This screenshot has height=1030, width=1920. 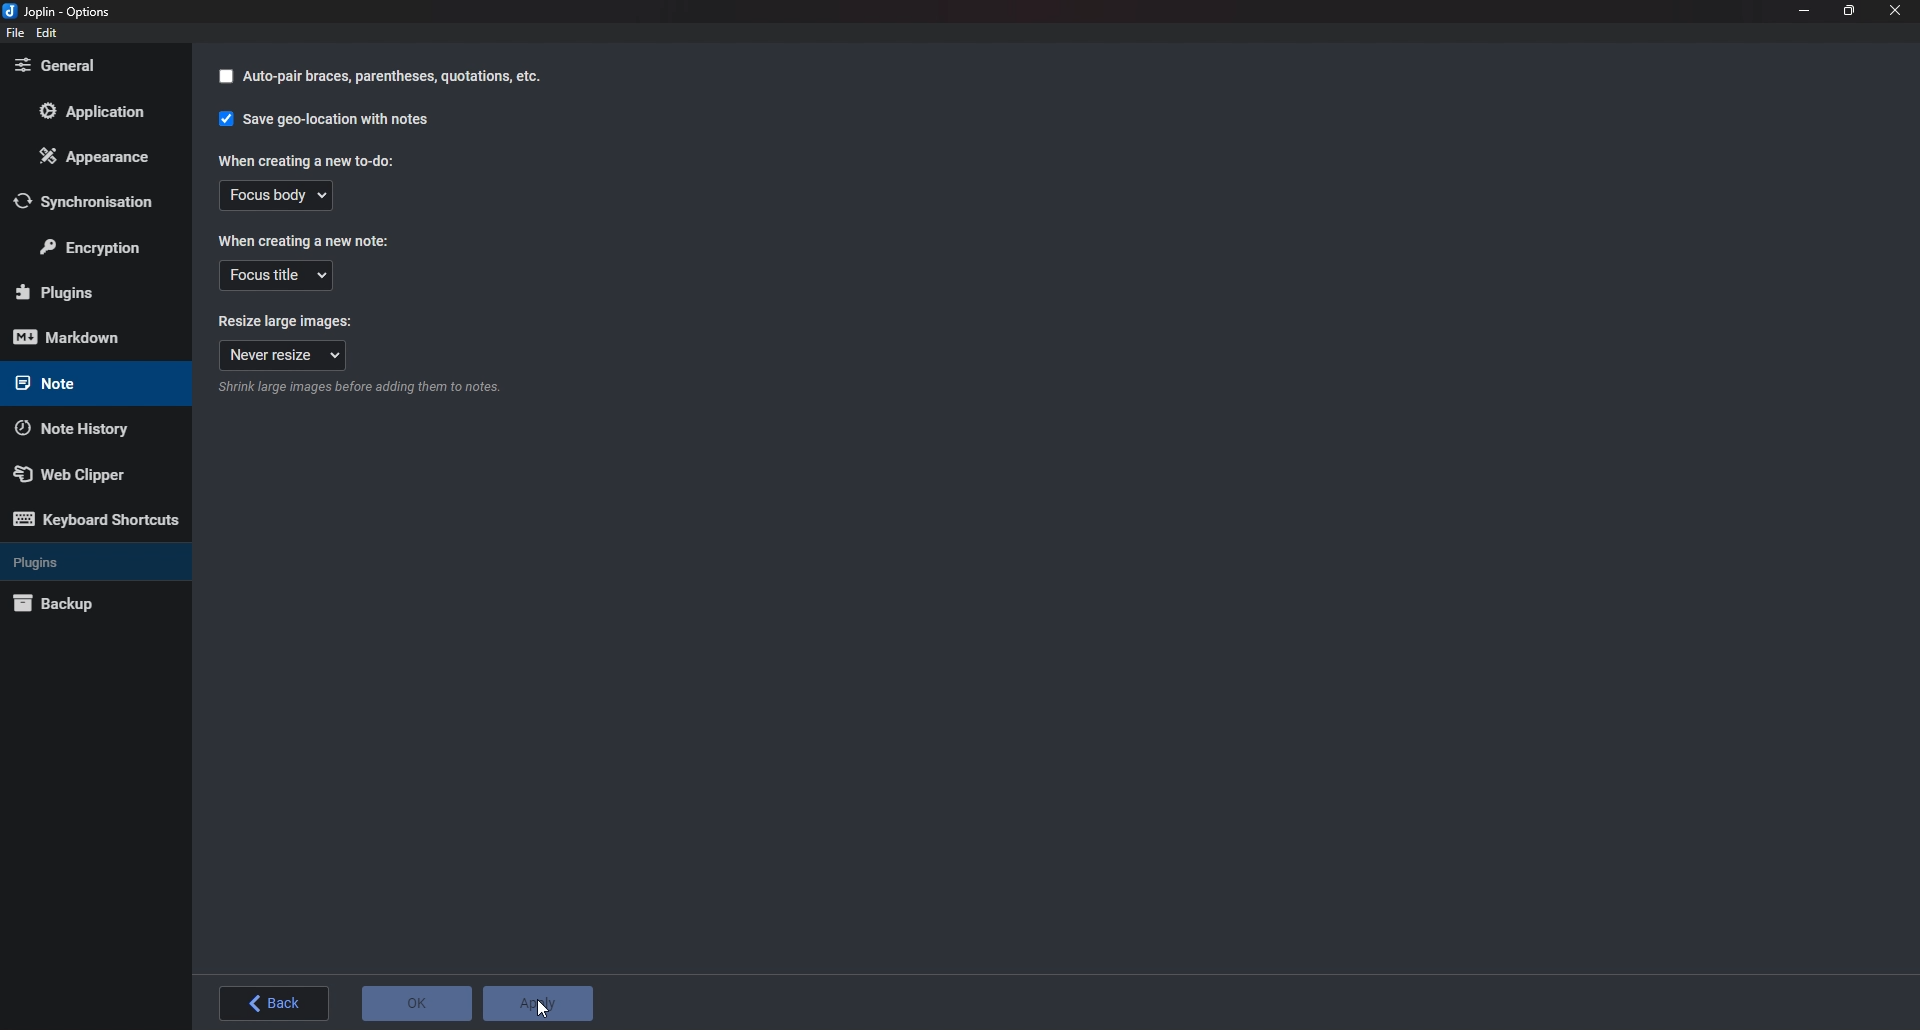 What do you see at coordinates (45, 32) in the screenshot?
I see `edit` at bounding box center [45, 32].